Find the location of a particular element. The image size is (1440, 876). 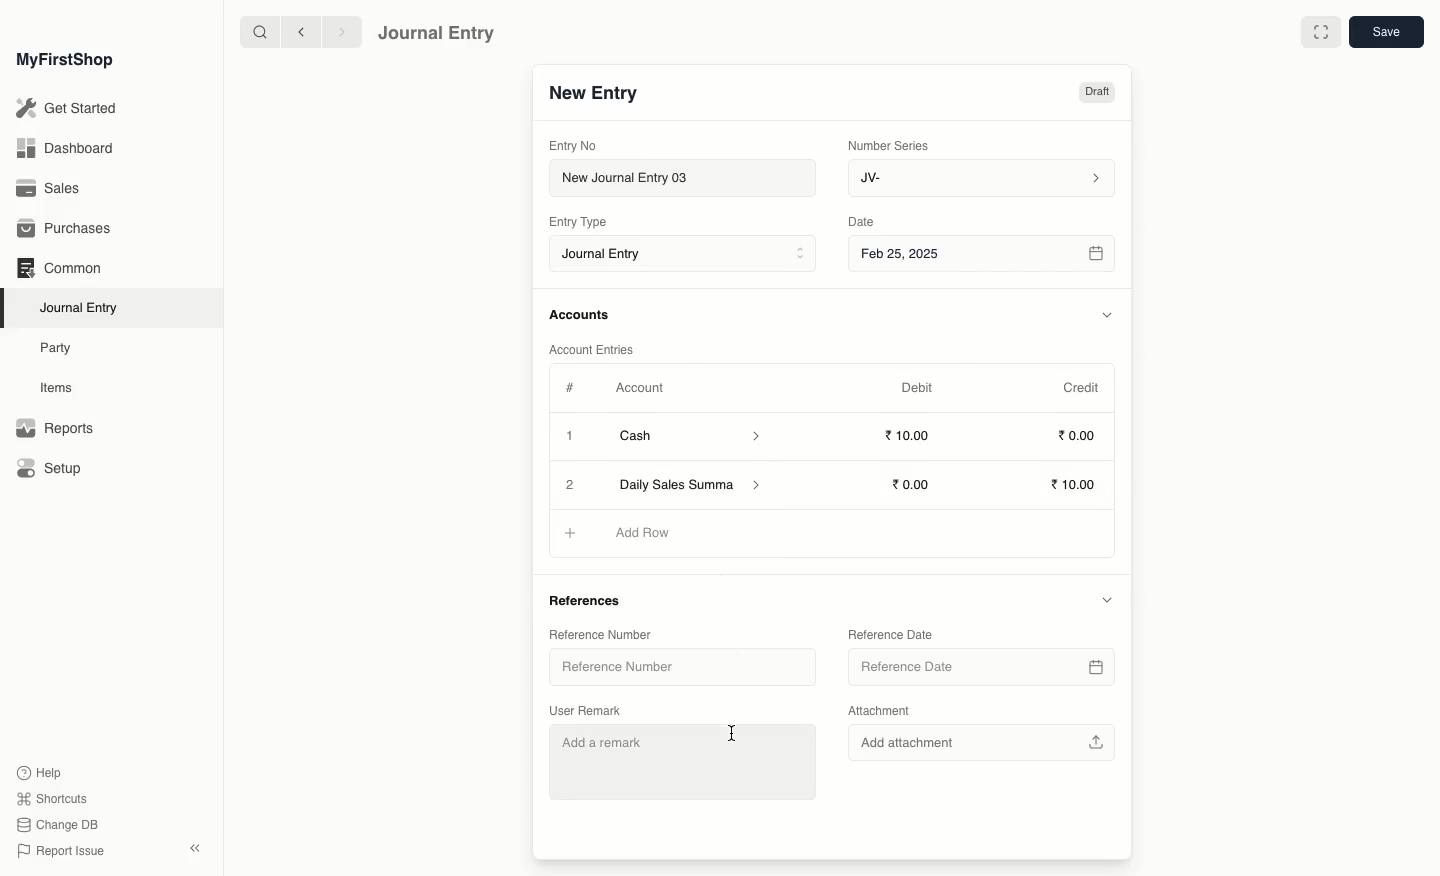

Account is located at coordinates (639, 388).